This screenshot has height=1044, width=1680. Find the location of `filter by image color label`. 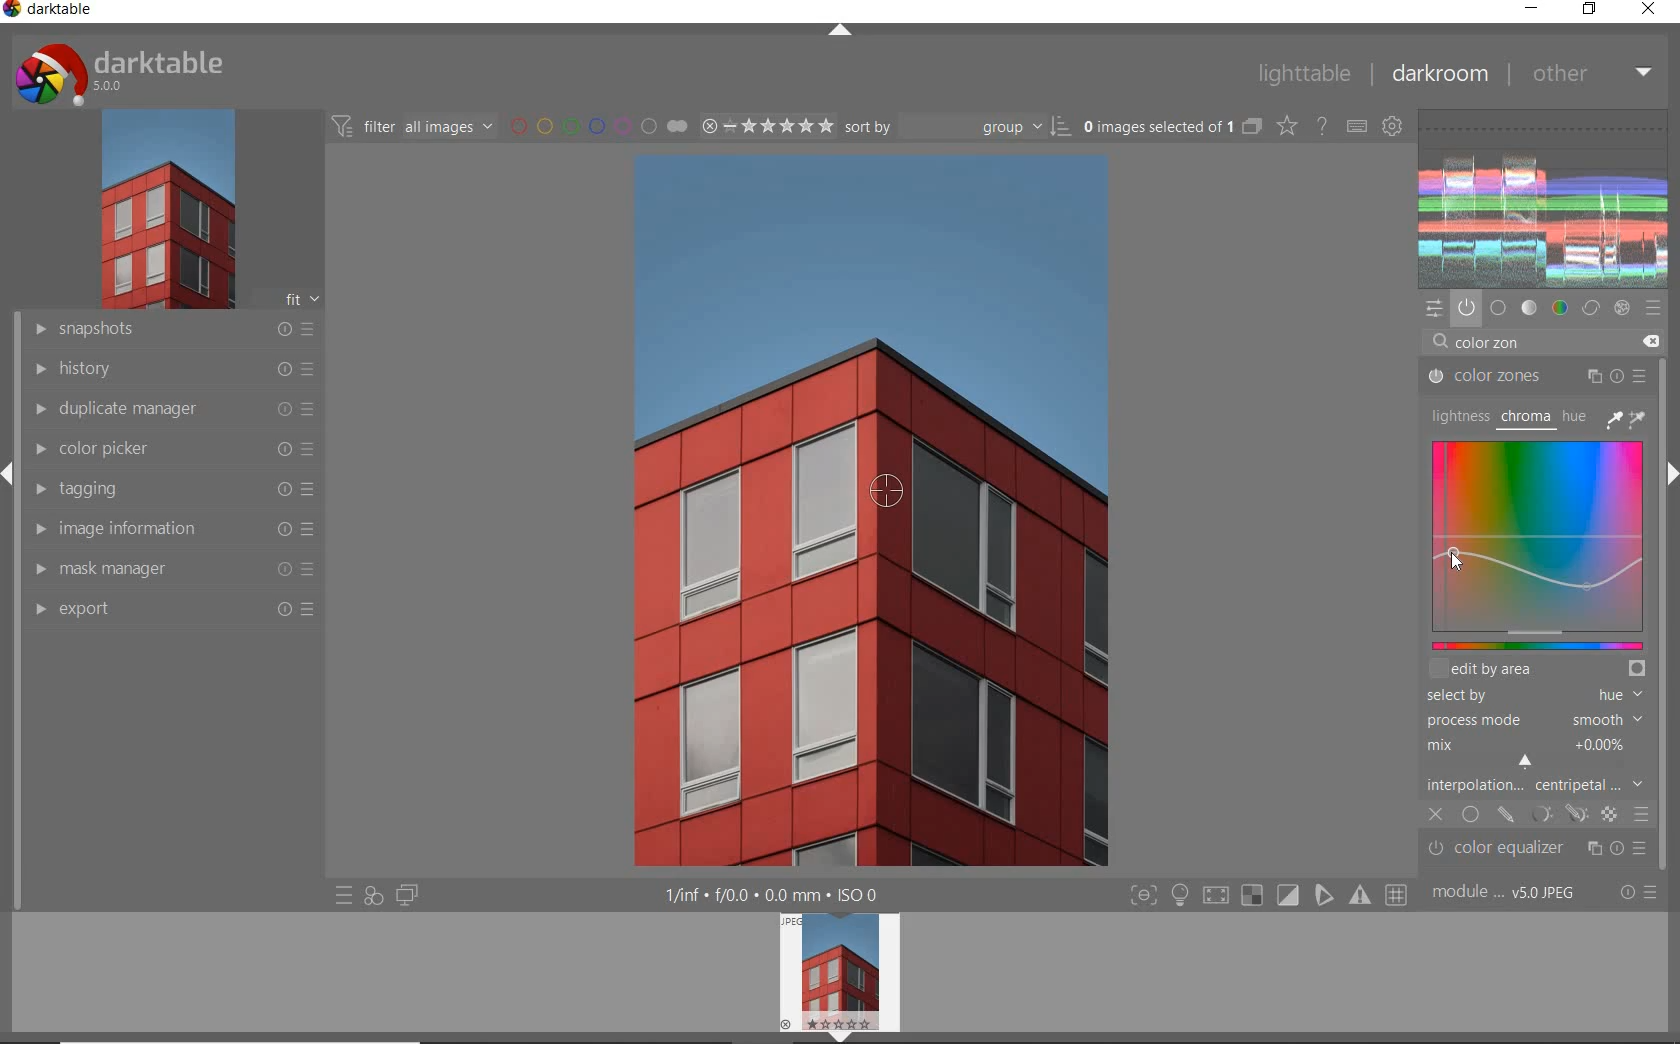

filter by image color label is located at coordinates (598, 126).